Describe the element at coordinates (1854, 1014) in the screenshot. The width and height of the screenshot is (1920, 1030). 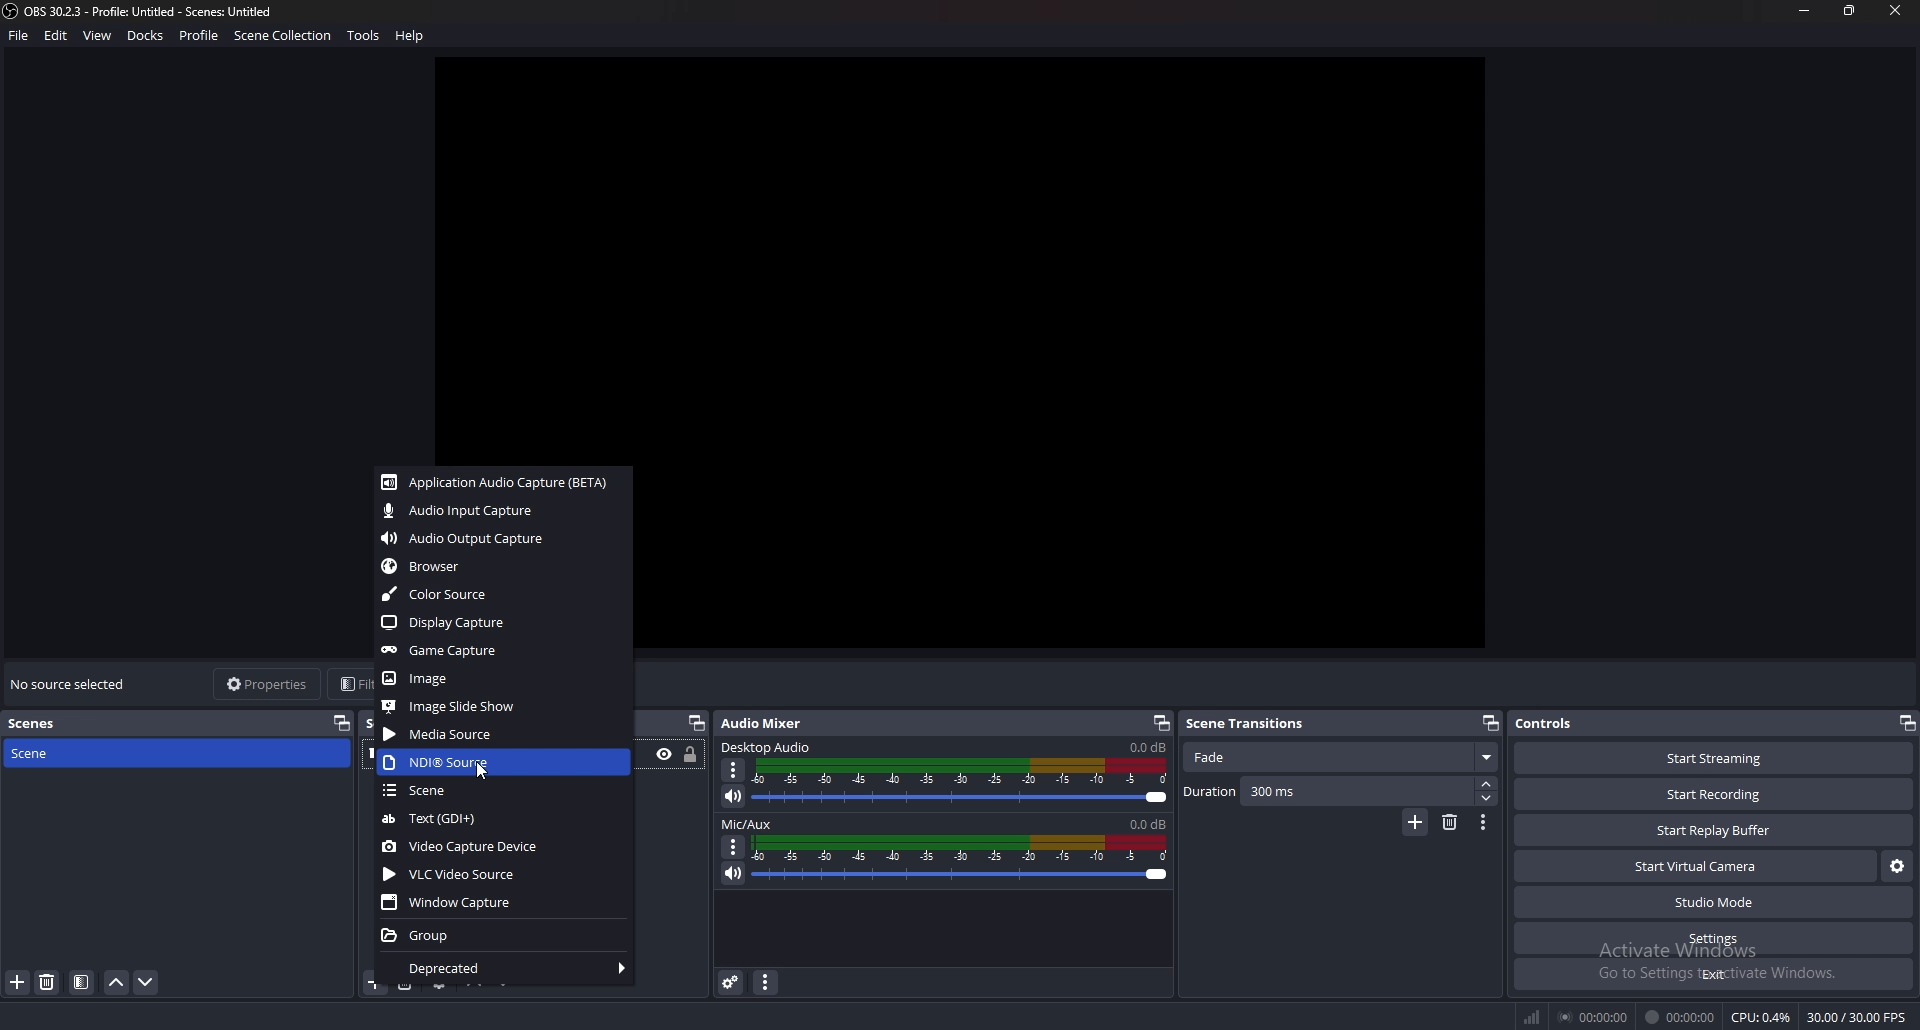
I see `fps` at that location.